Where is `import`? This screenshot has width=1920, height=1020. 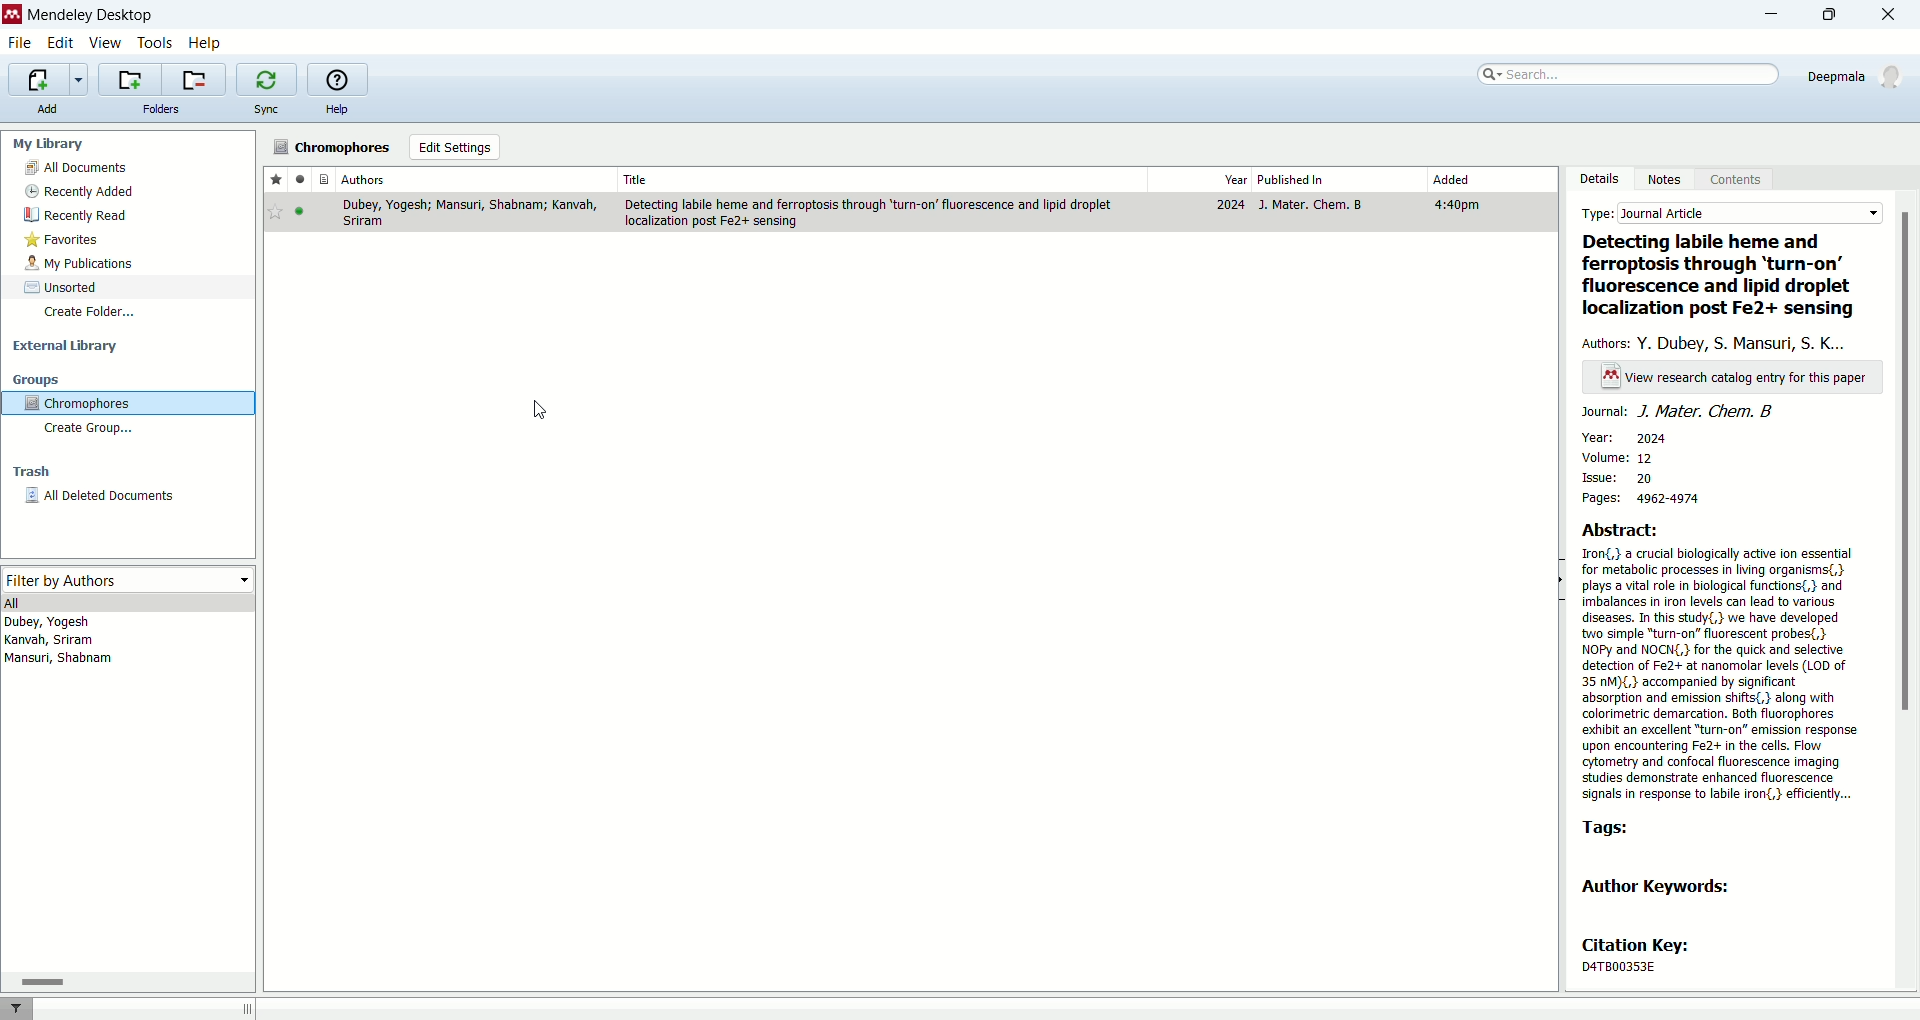 import is located at coordinates (48, 80).